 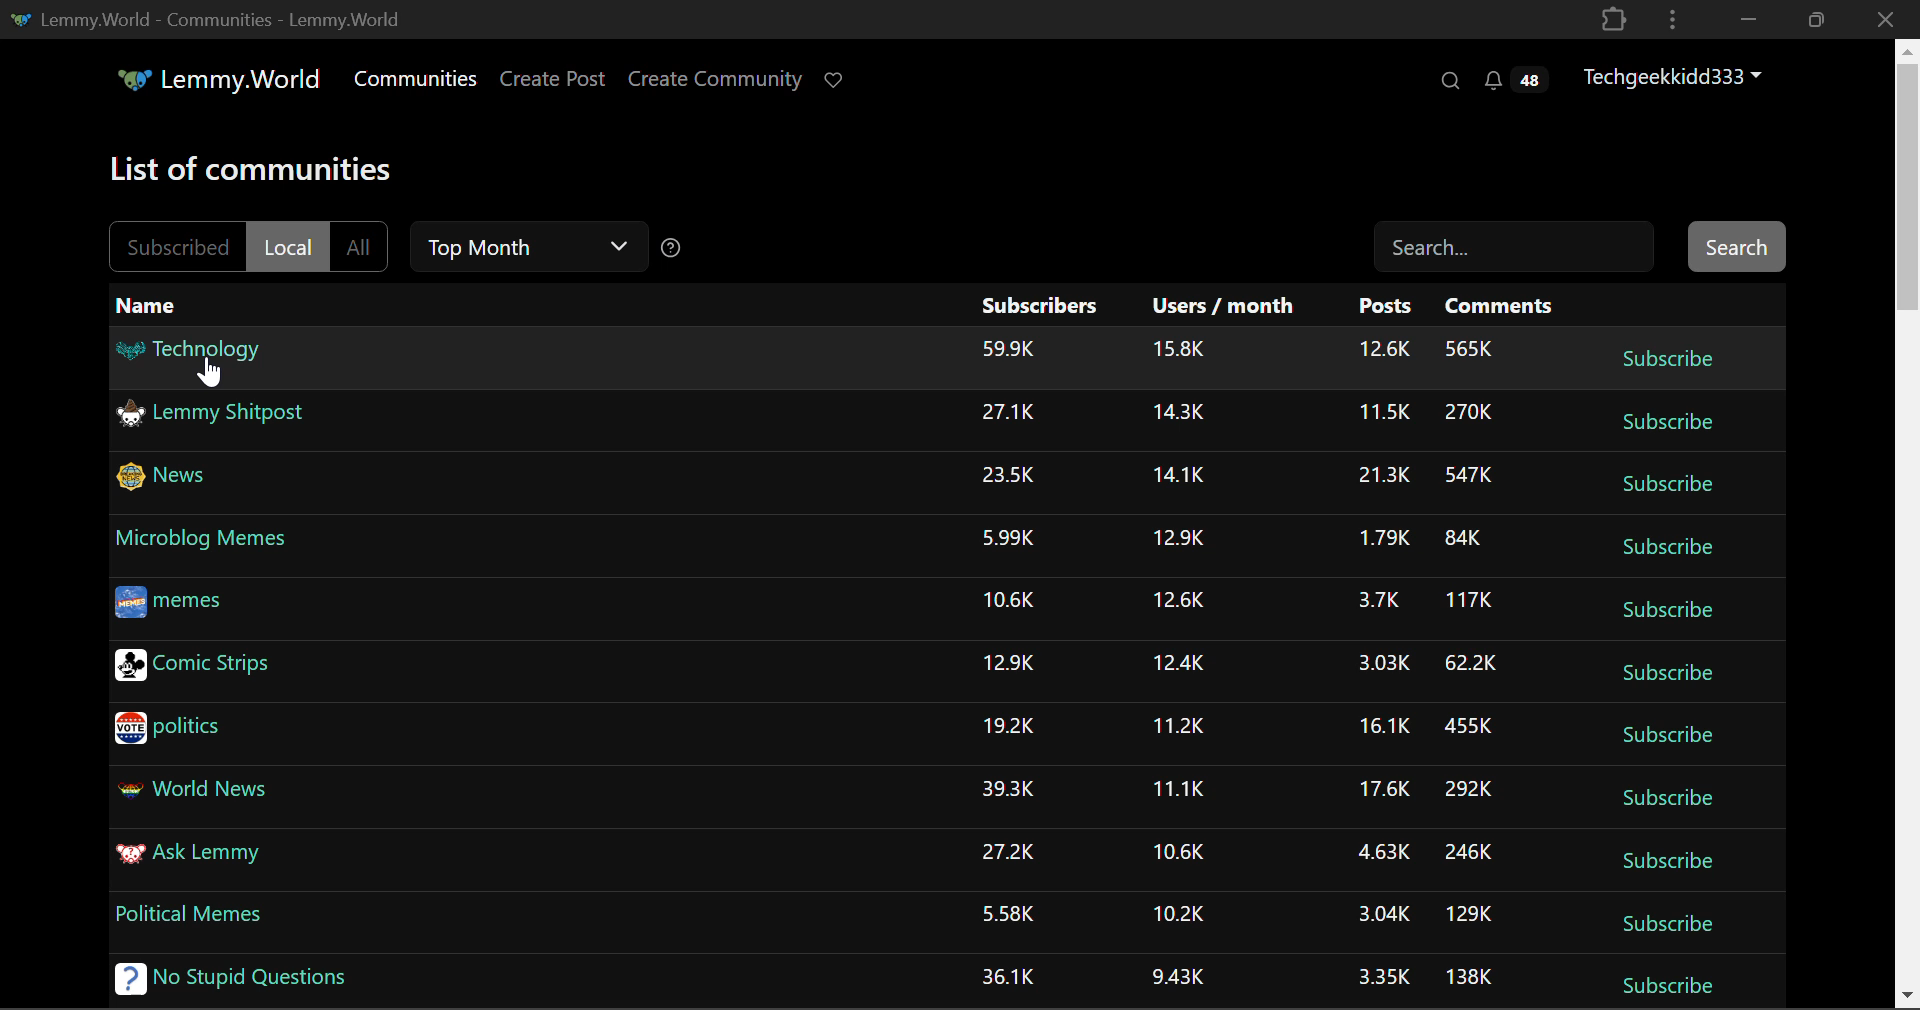 What do you see at coordinates (173, 246) in the screenshot?
I see `Subscribed` at bounding box center [173, 246].